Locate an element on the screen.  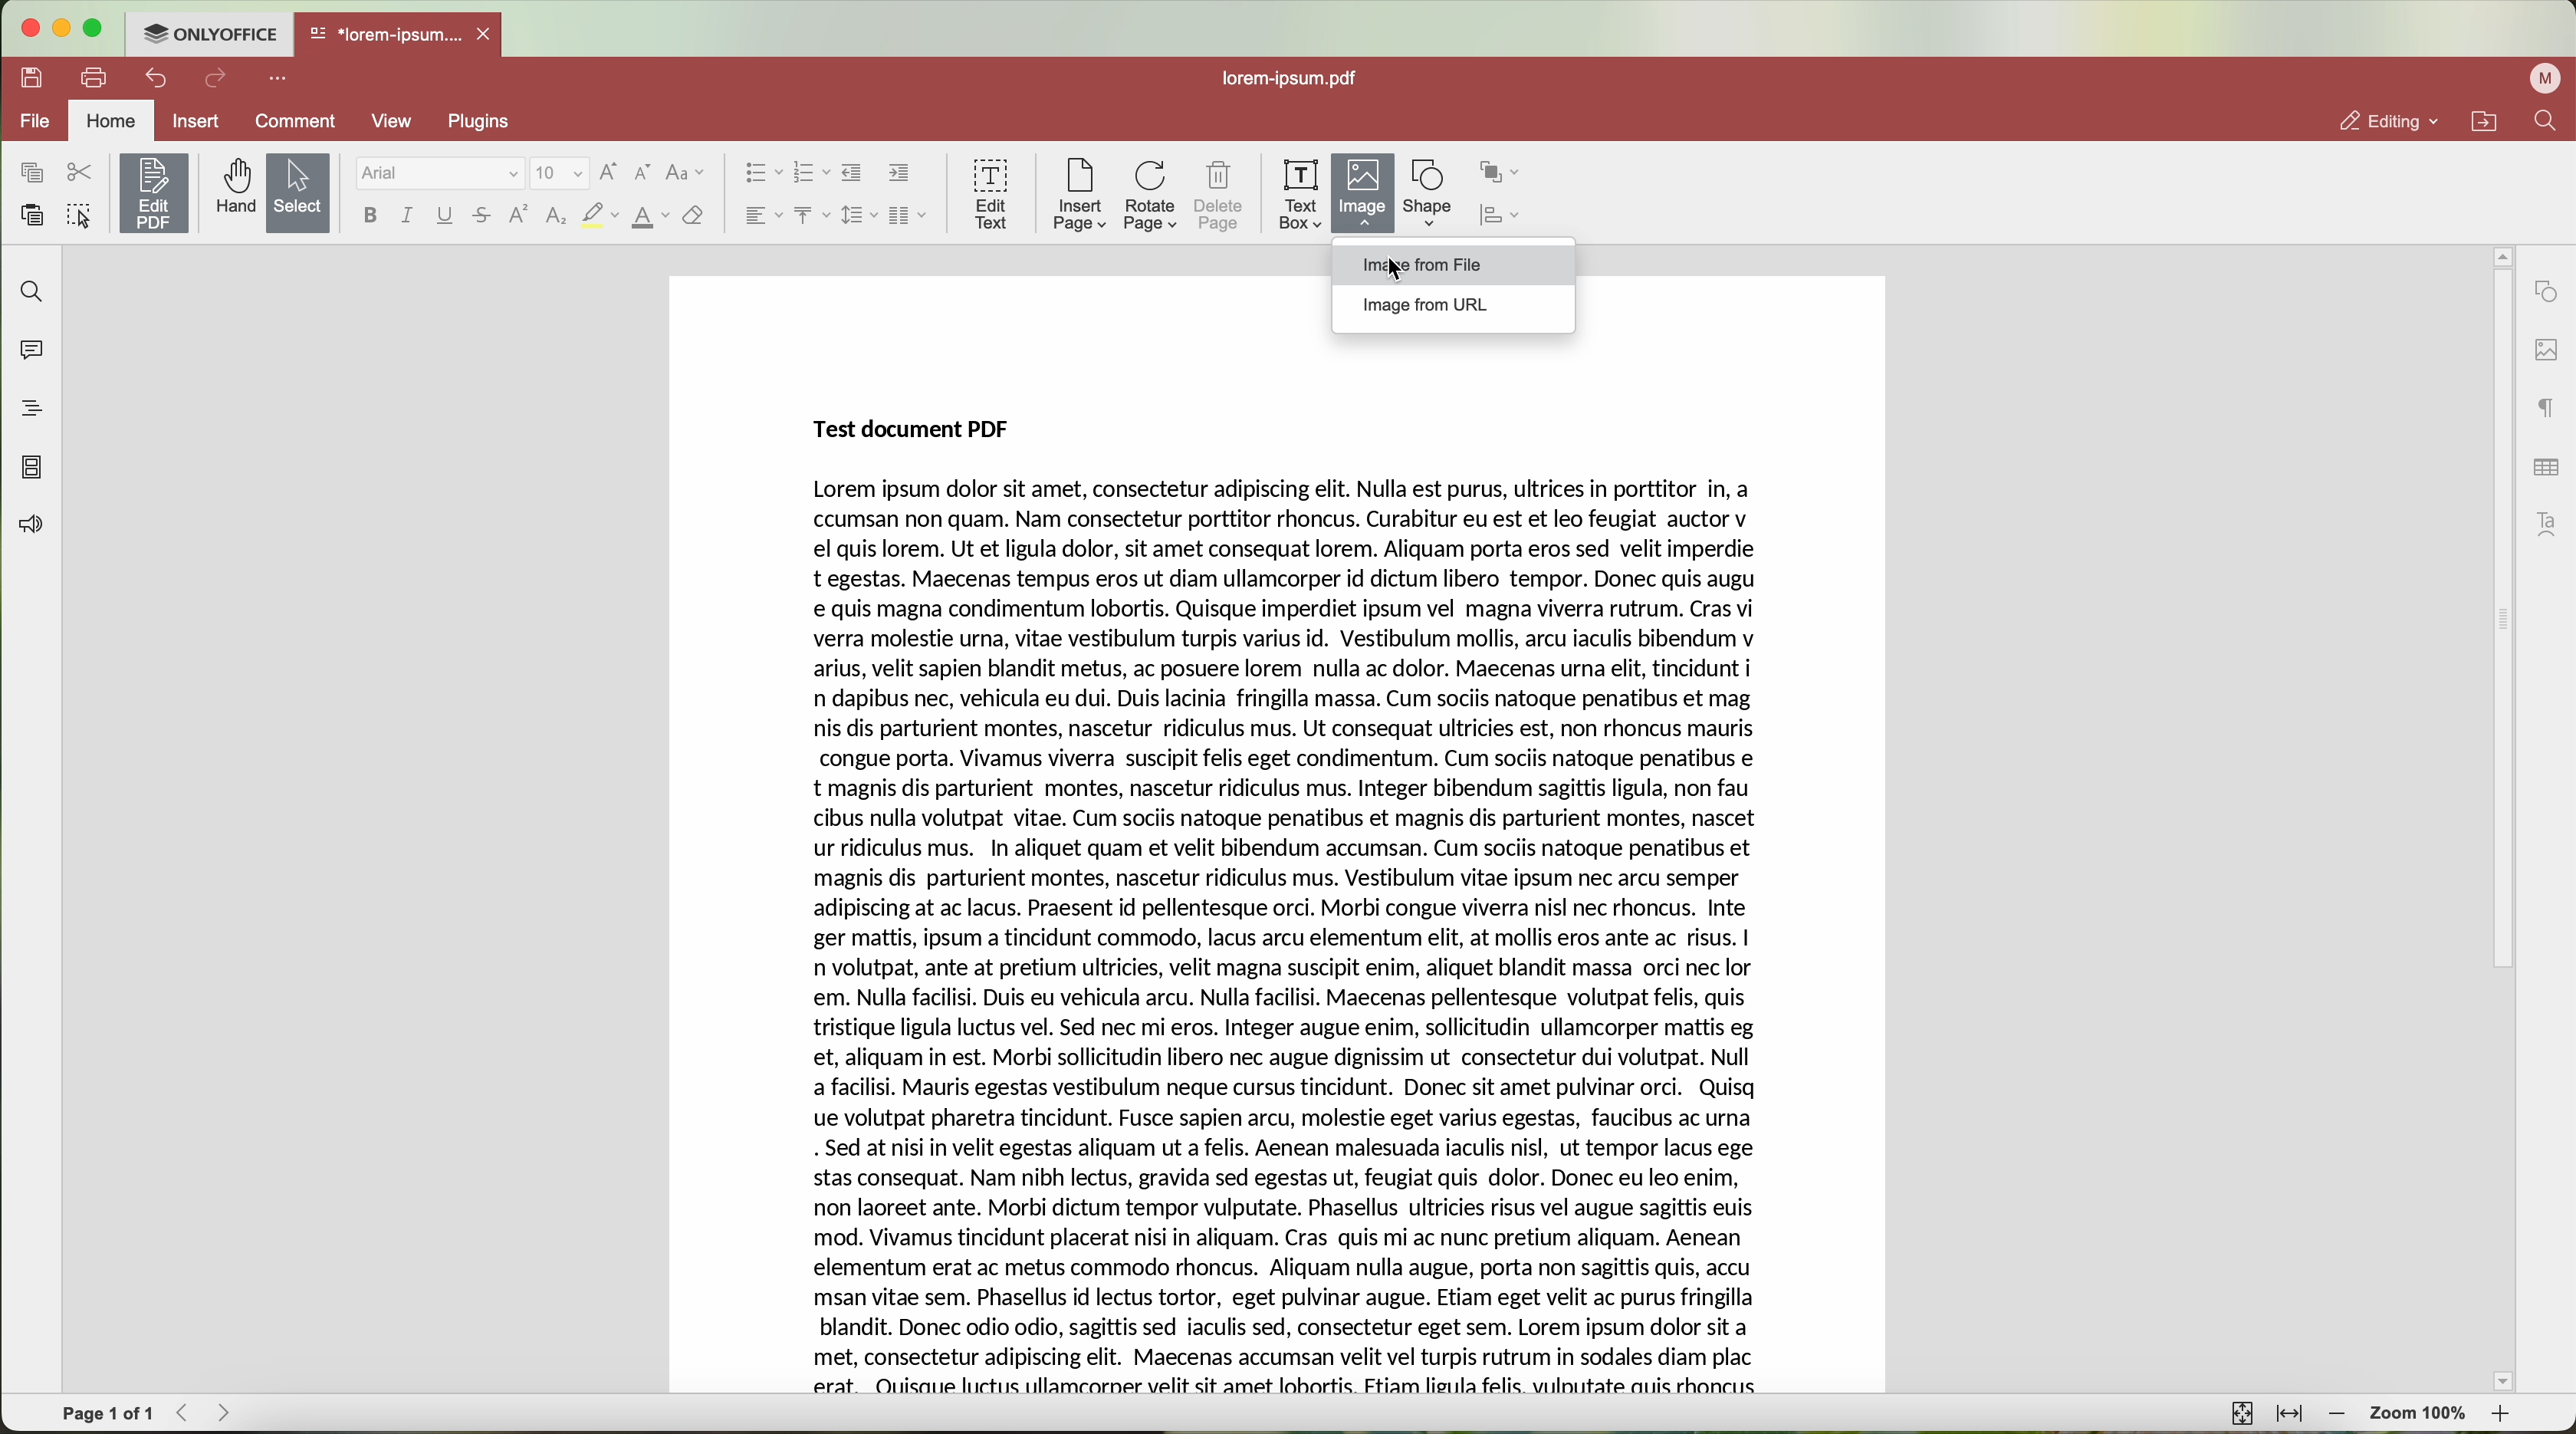
hand is located at coordinates (233, 187).